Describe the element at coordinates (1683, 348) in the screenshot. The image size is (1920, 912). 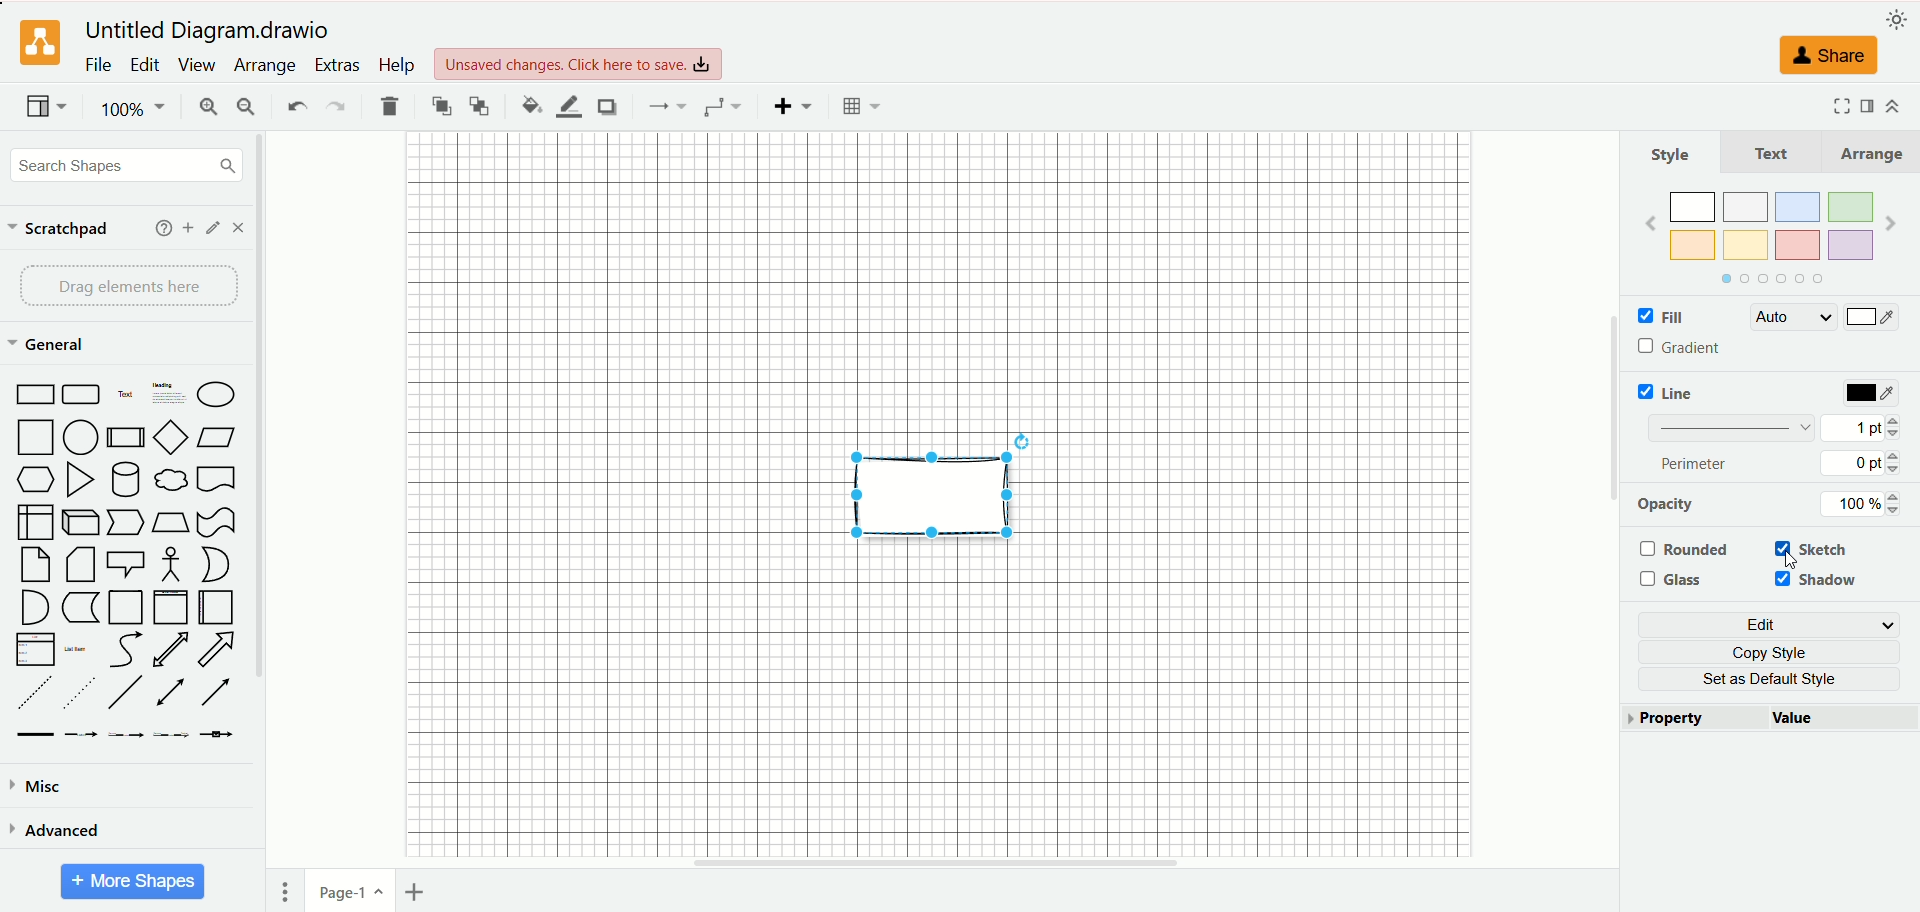
I see `gradient` at that location.